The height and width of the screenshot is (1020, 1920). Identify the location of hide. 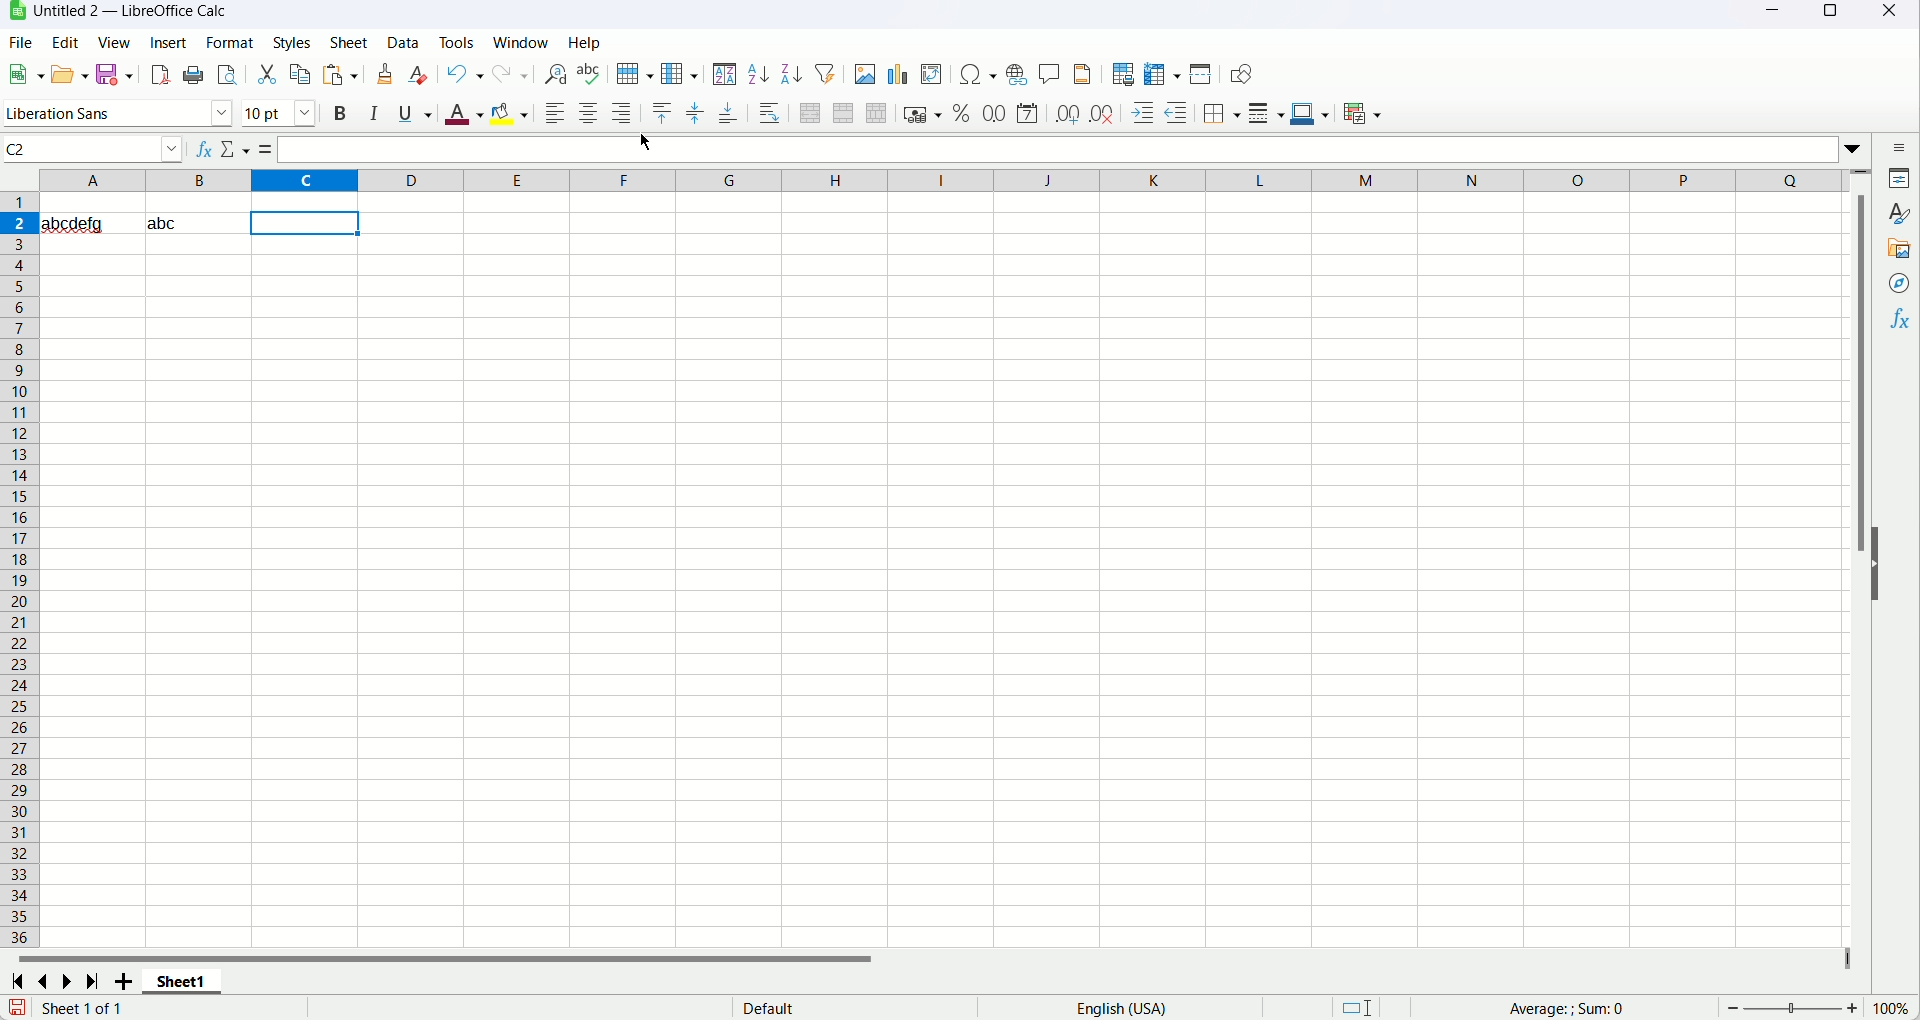
(1875, 564).